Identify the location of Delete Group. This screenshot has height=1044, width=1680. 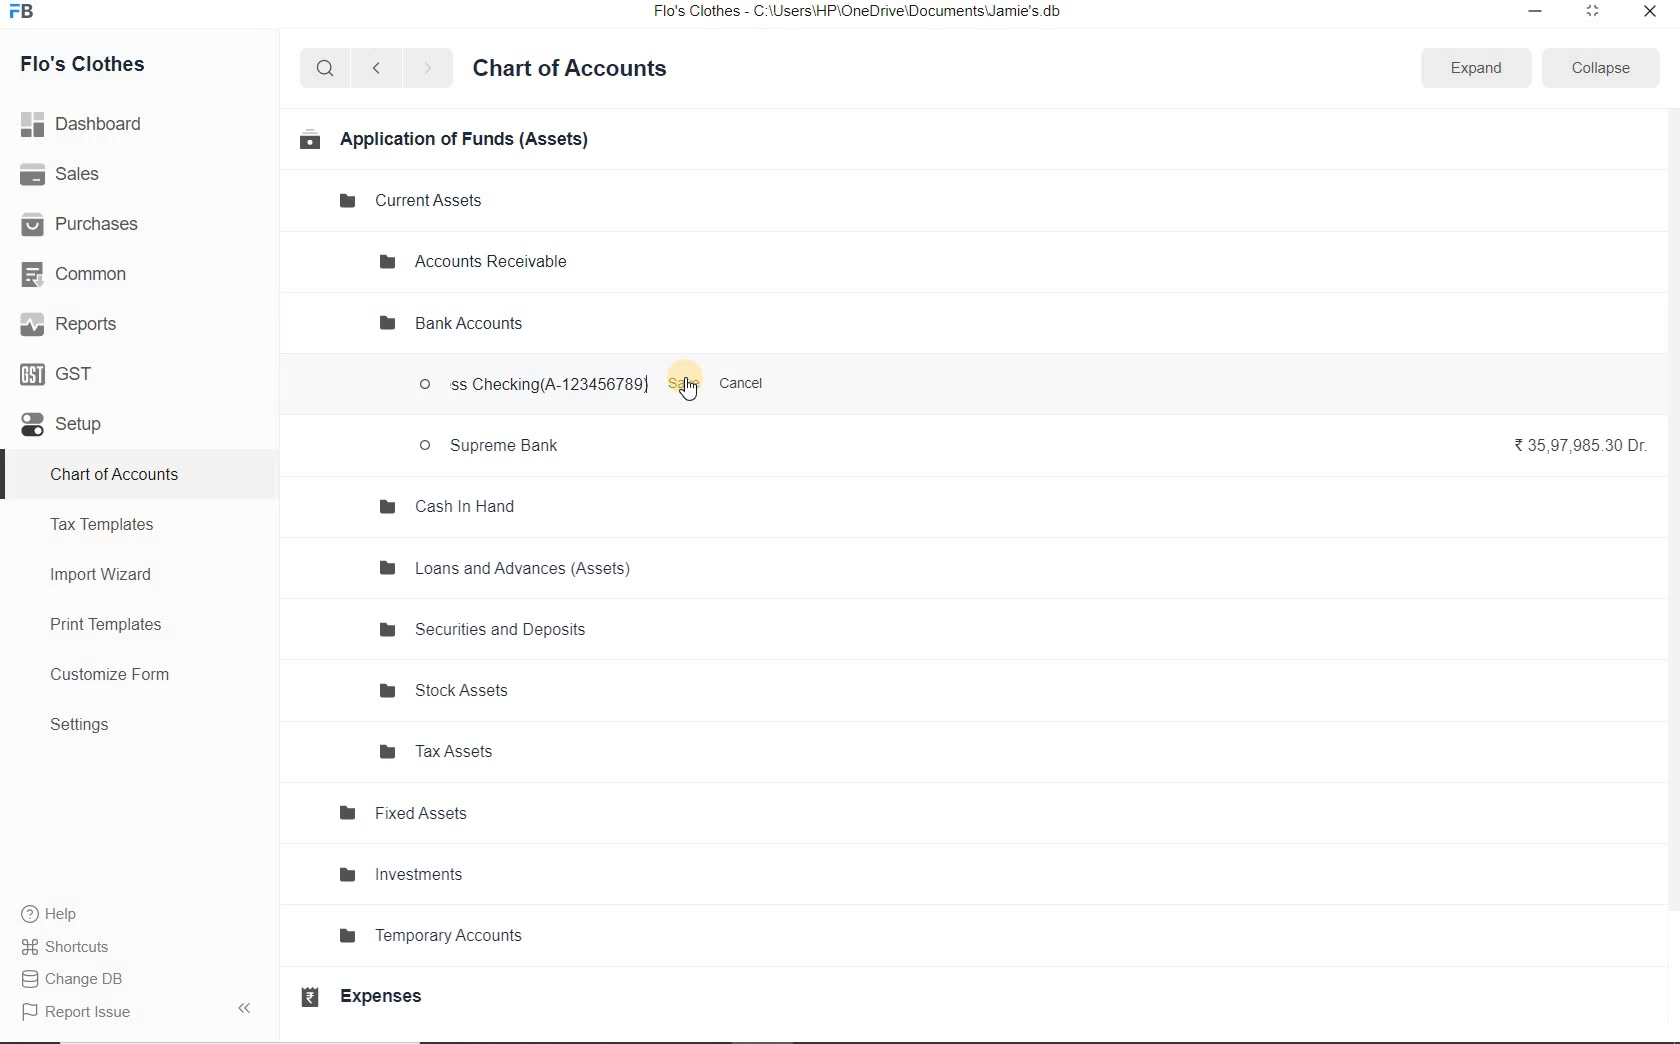
(769, 323).